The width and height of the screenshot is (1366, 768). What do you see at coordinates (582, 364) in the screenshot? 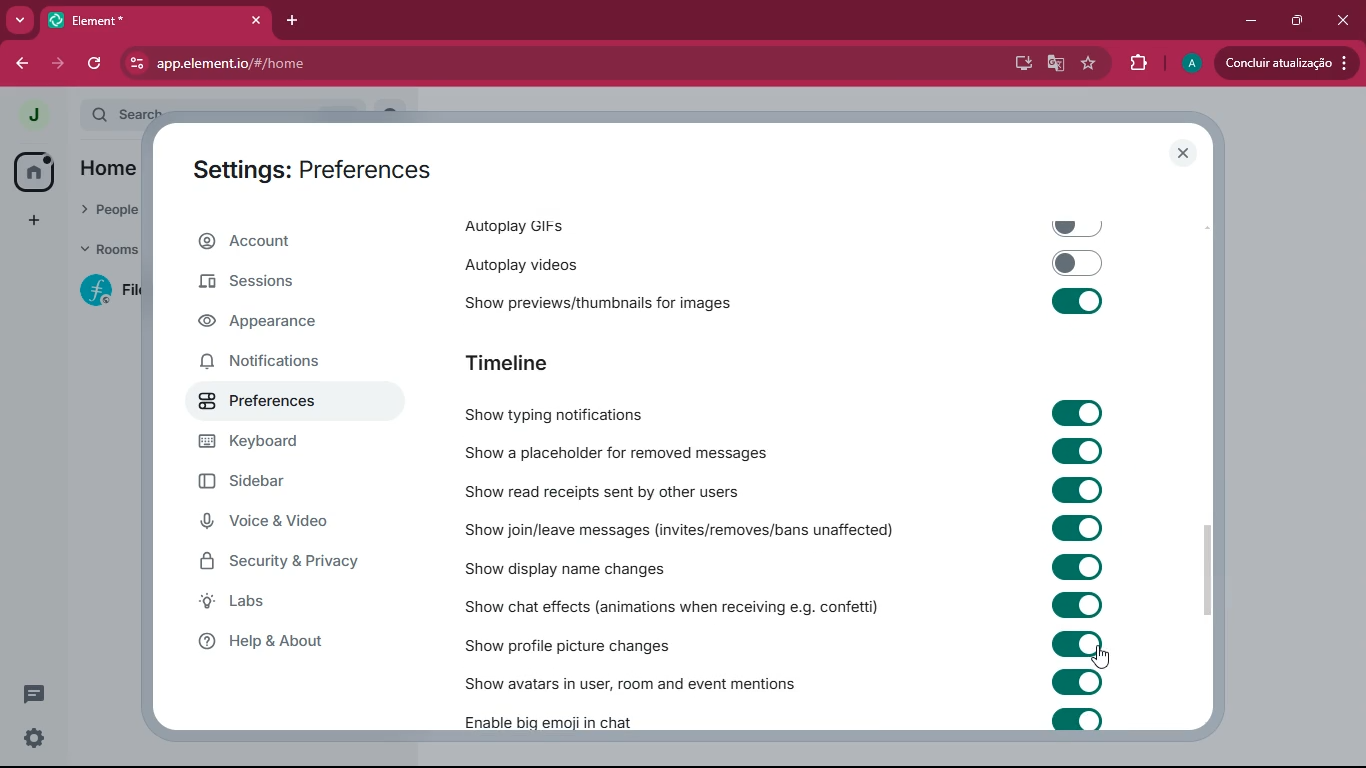
I see `timeline` at bounding box center [582, 364].